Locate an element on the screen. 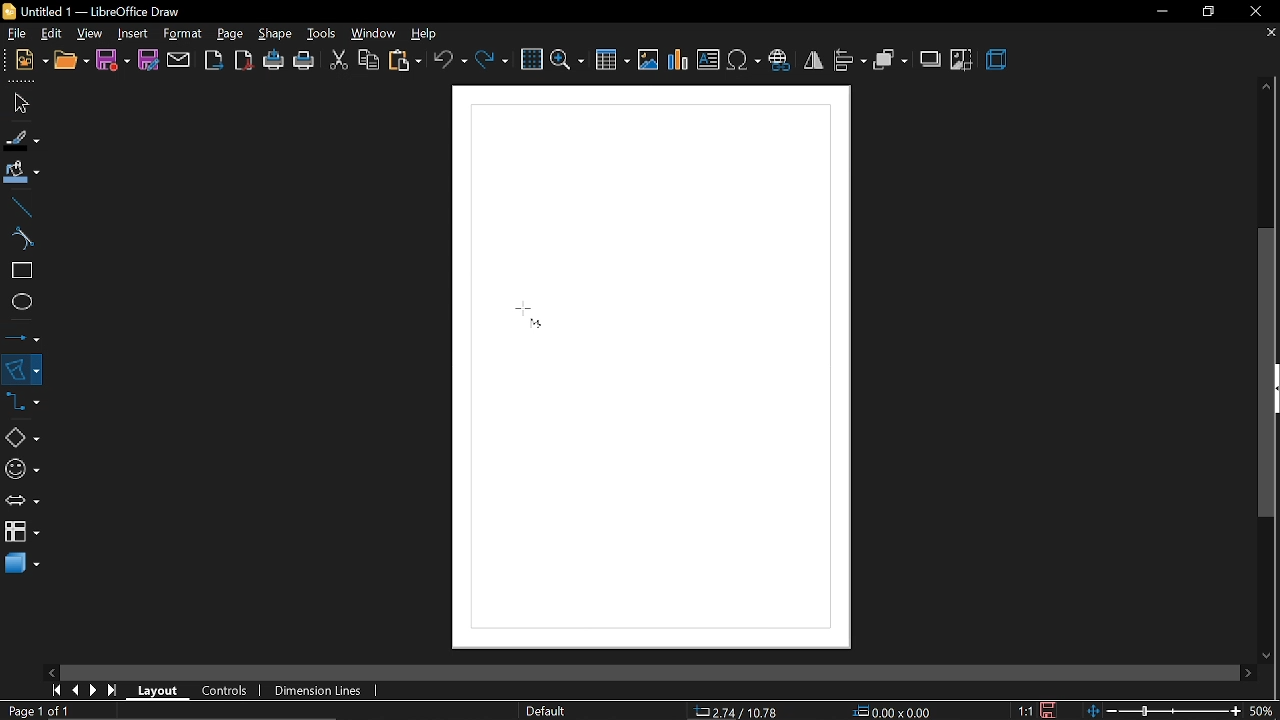  rectangle is located at coordinates (19, 272).